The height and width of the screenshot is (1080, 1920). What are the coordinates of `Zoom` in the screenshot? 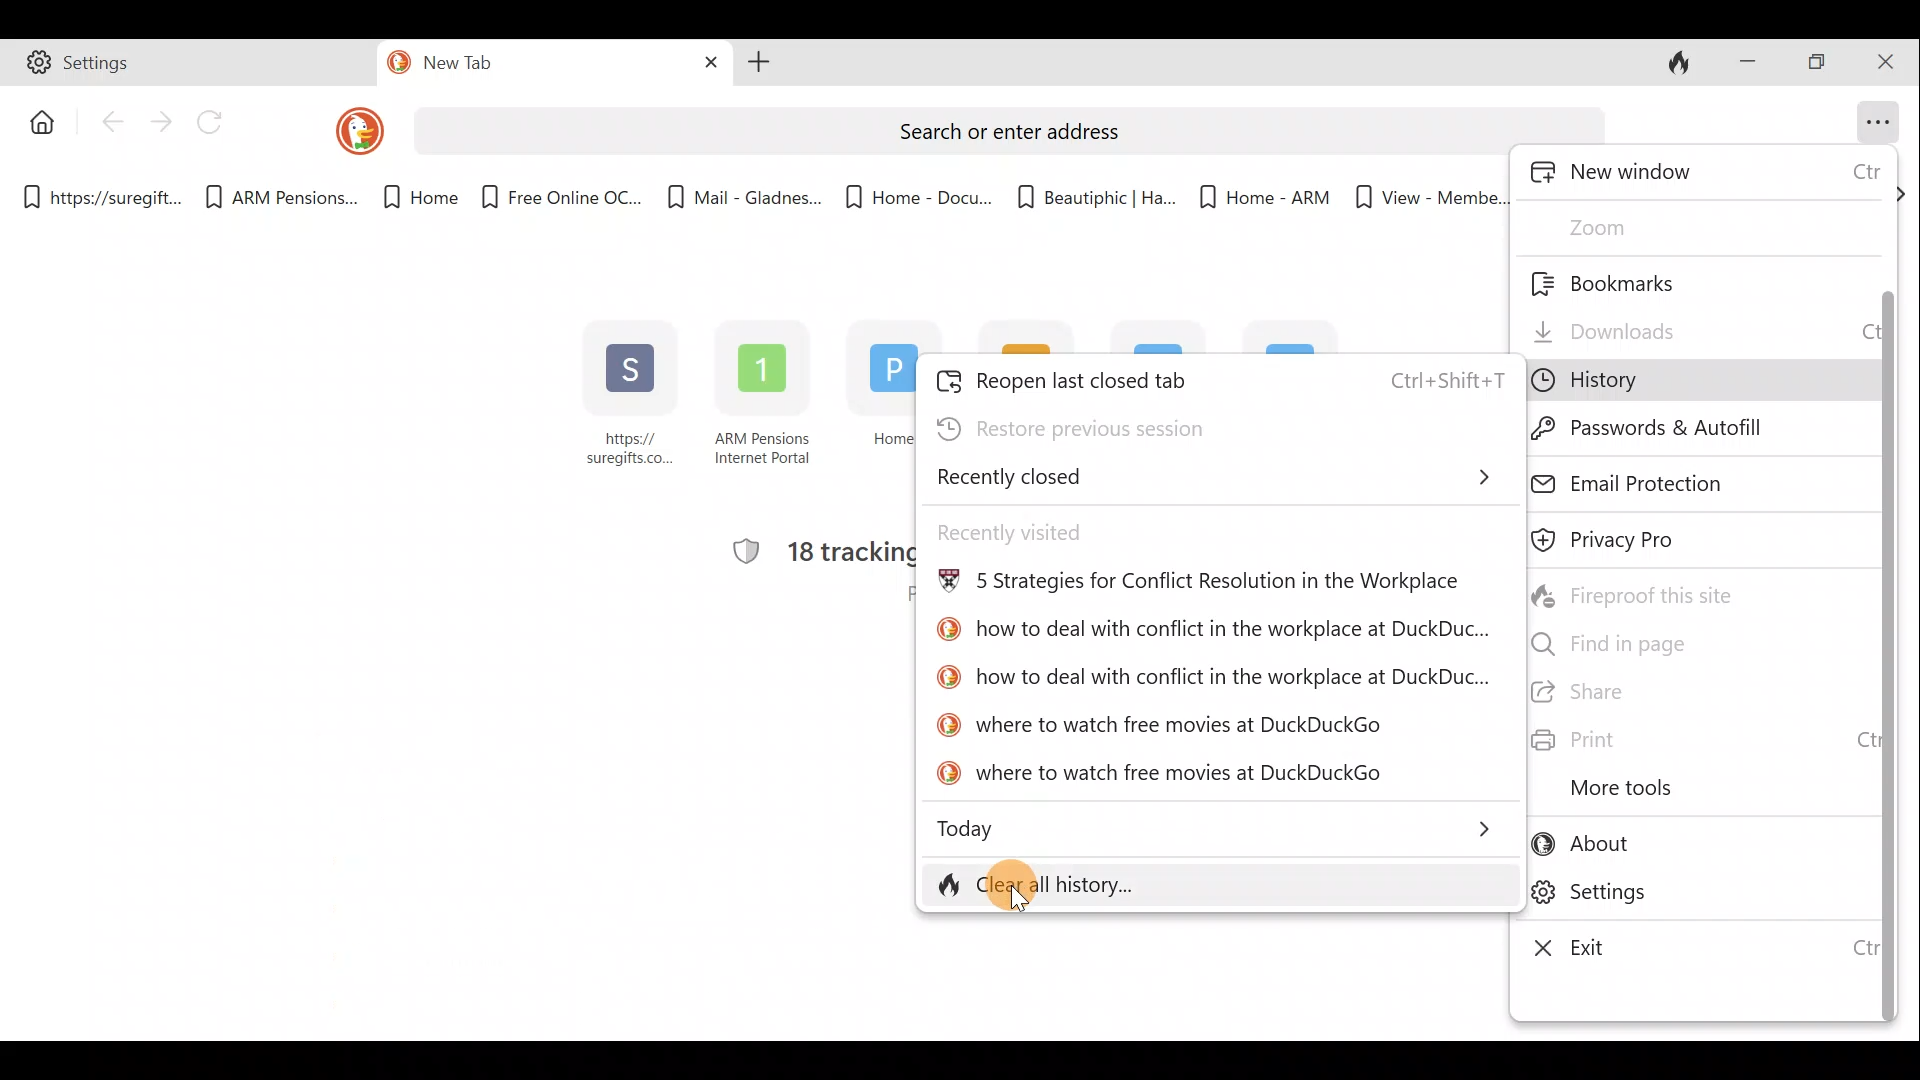 It's located at (1637, 226).